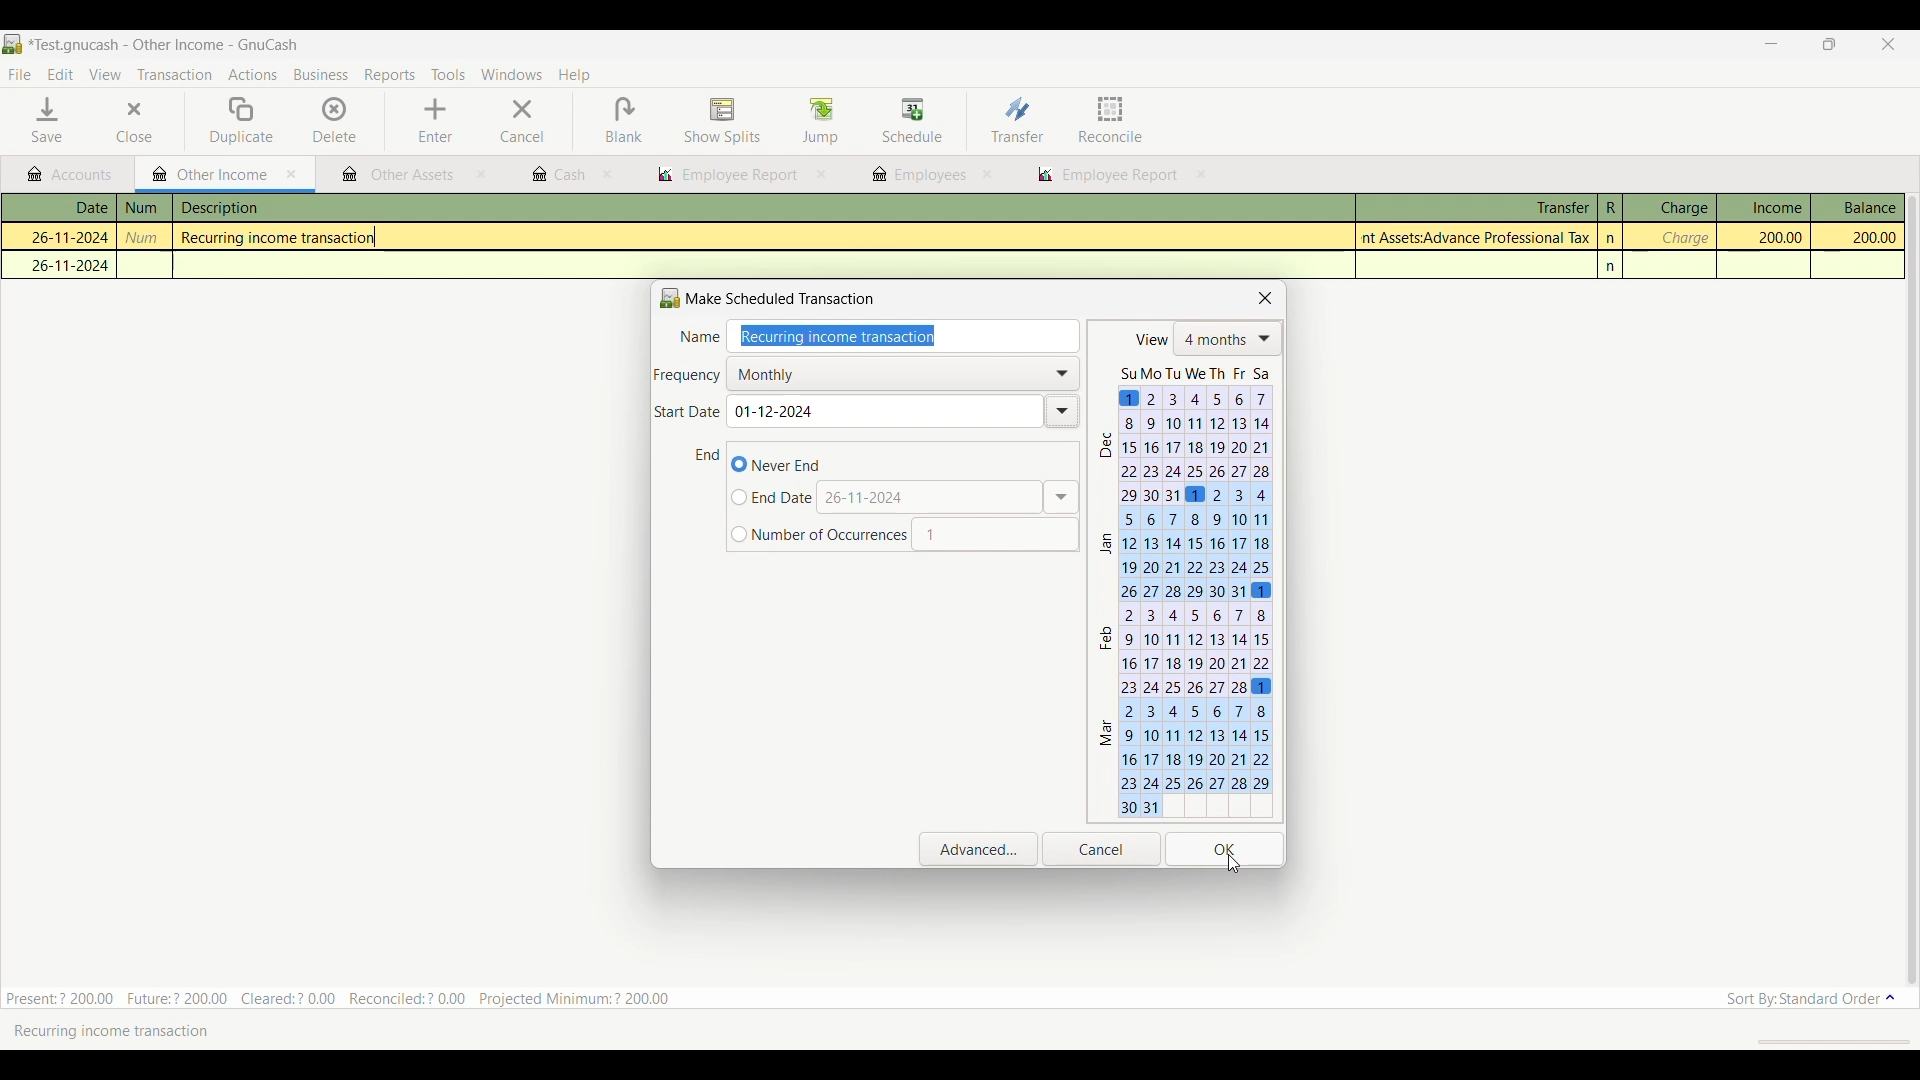 This screenshot has width=1920, height=1080. Describe the element at coordinates (1770, 237) in the screenshot. I see `200.00` at that location.